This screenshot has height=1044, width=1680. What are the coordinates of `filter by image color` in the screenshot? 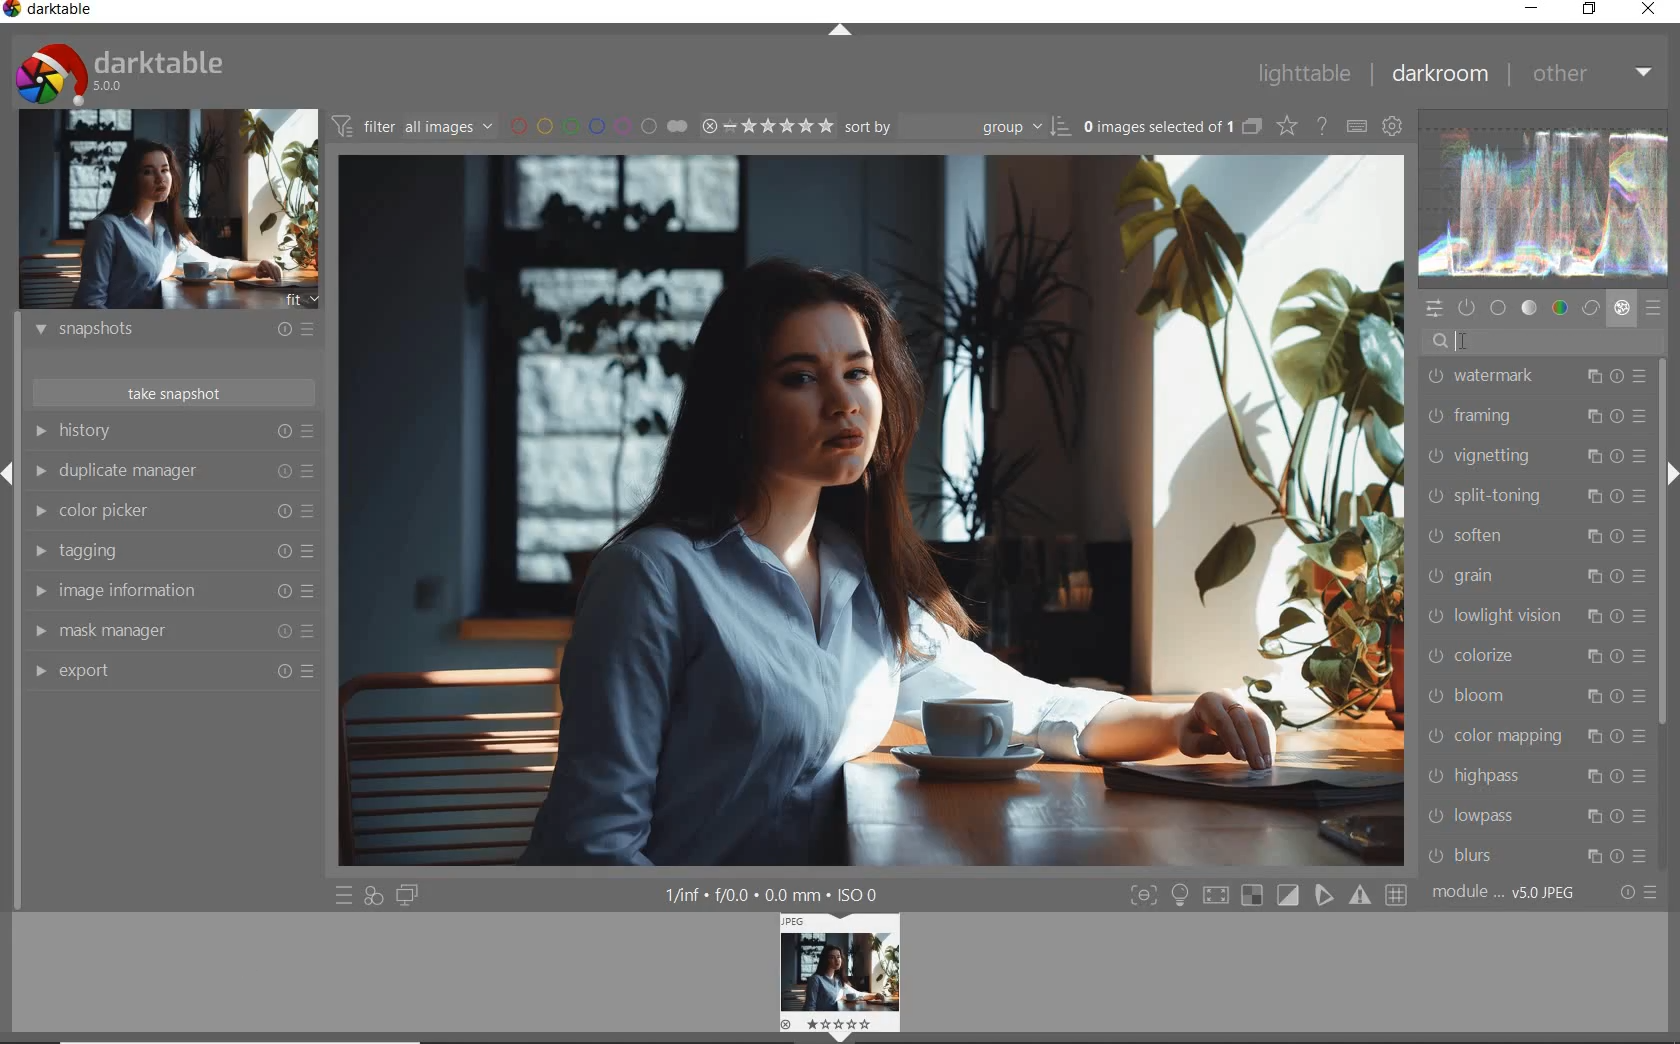 It's located at (599, 126).